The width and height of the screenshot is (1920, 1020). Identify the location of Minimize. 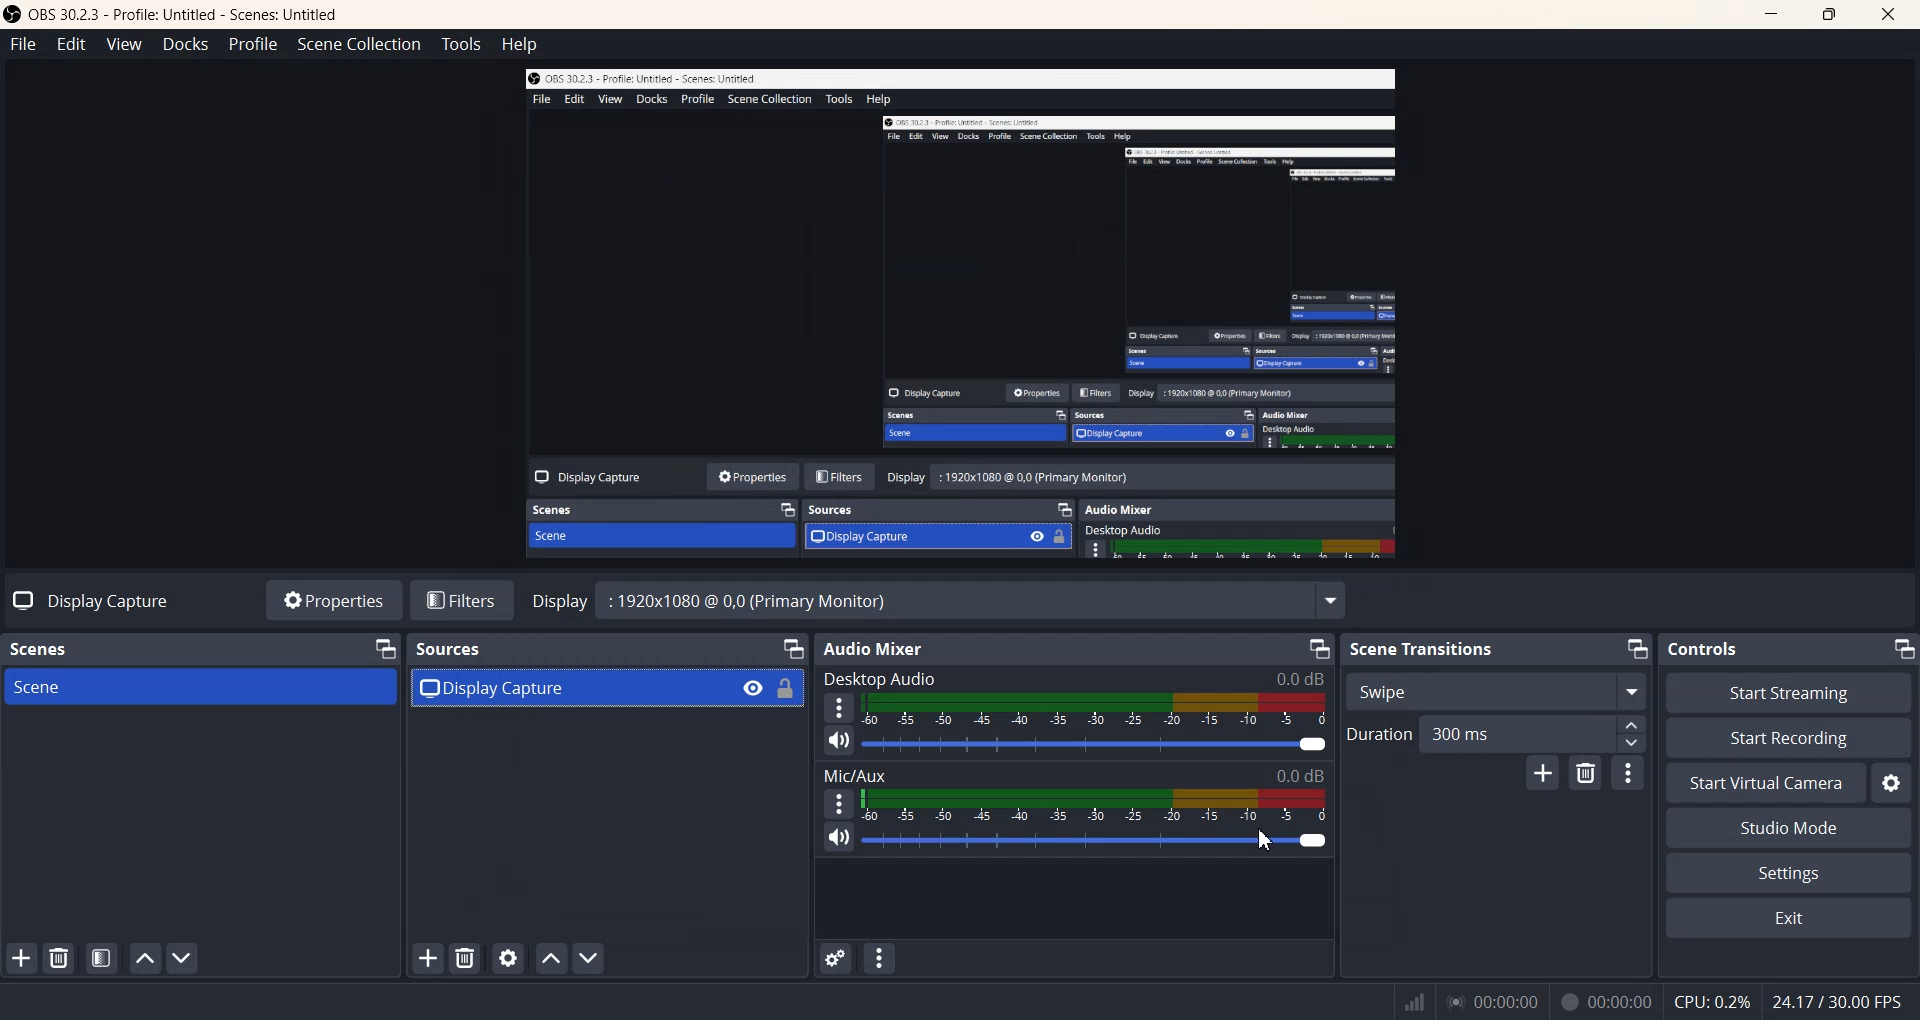
(384, 649).